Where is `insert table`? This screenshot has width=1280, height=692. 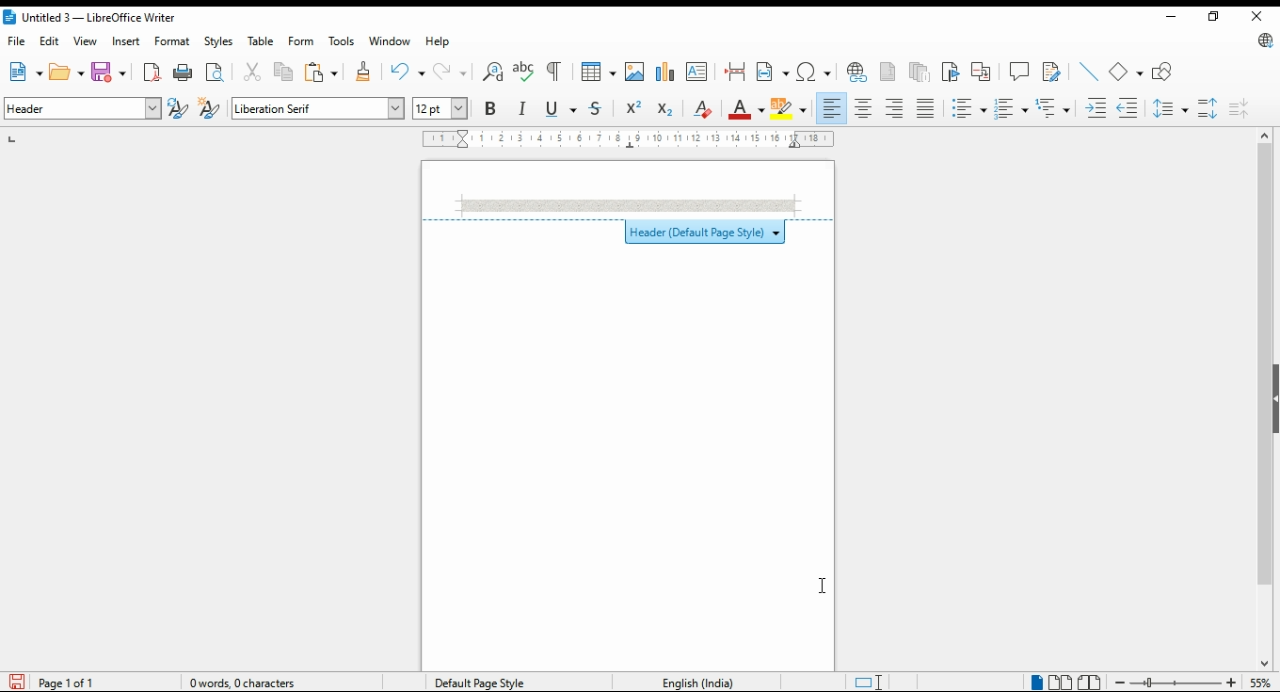
insert table is located at coordinates (599, 71).